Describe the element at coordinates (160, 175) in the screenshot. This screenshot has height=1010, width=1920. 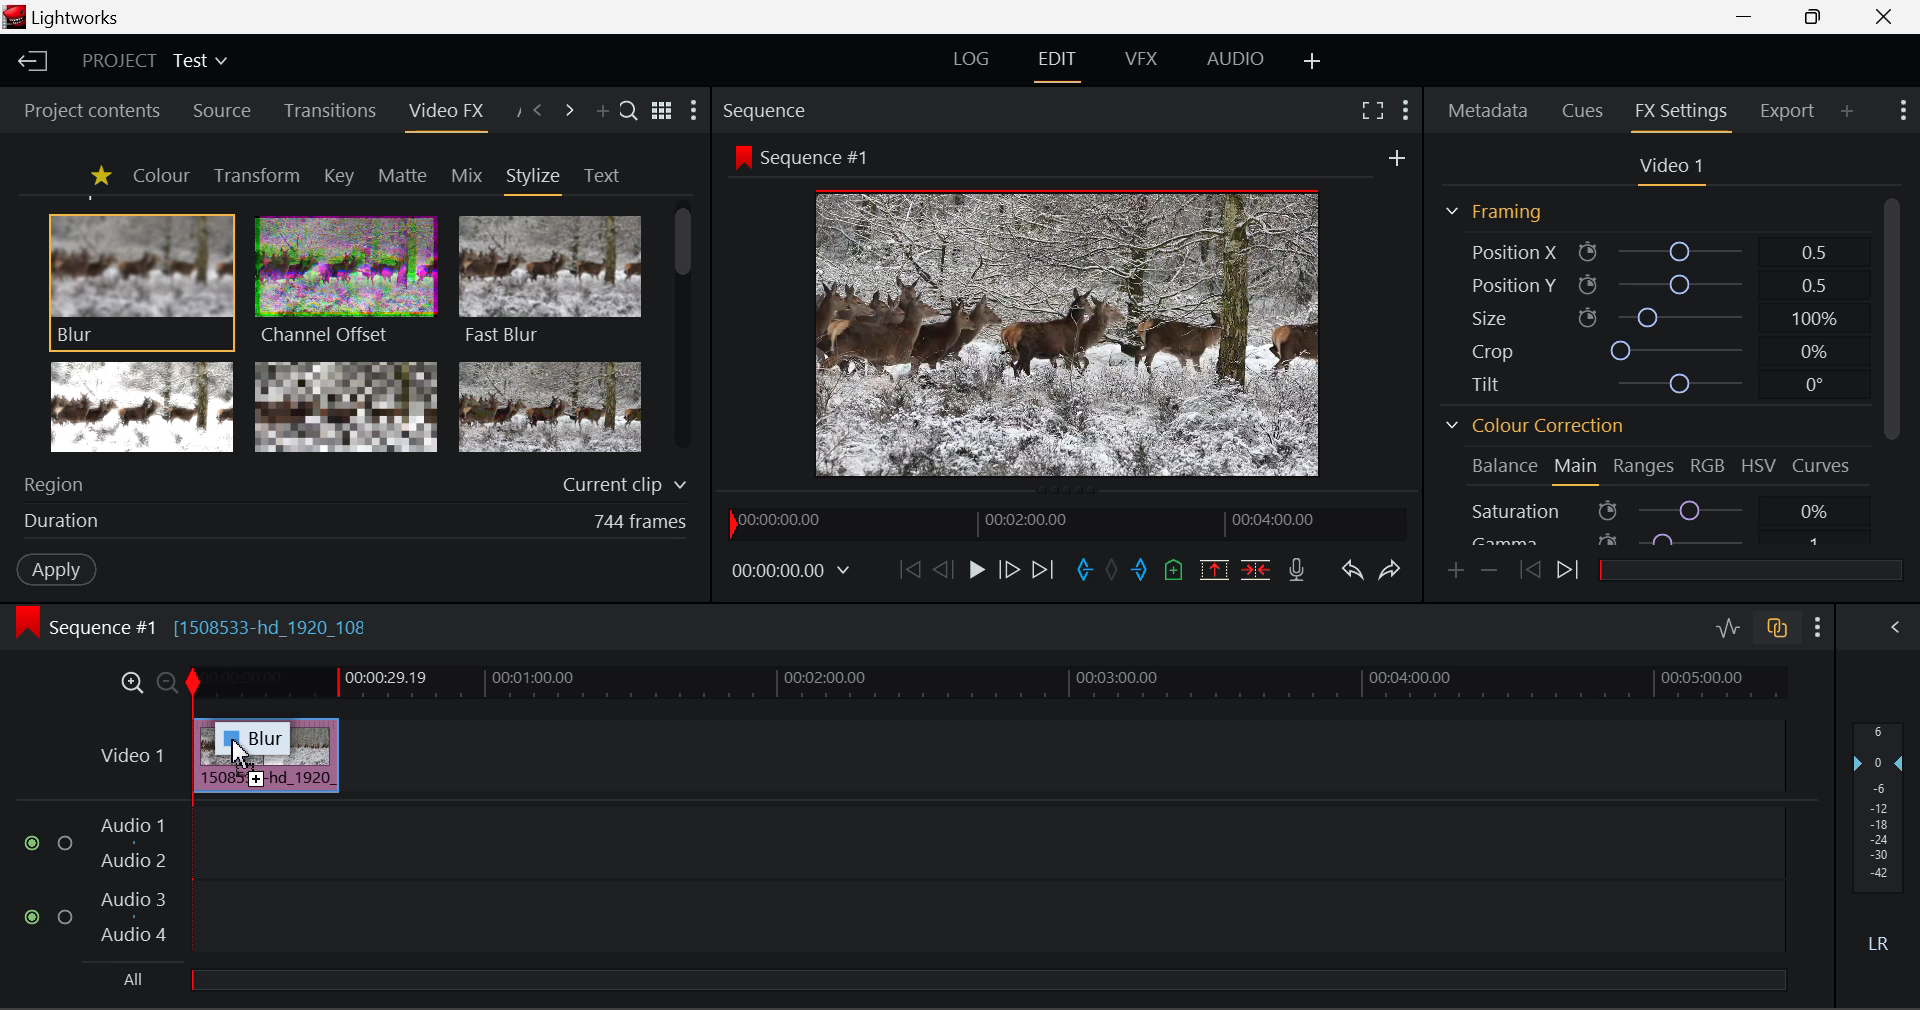
I see `Colour` at that location.